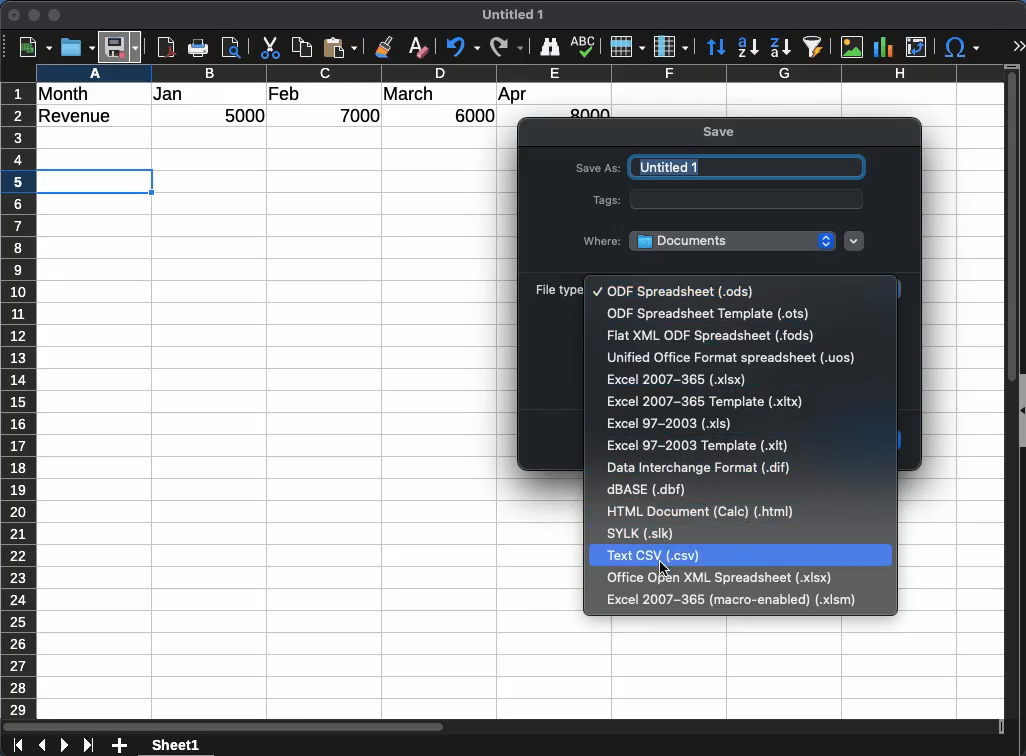  What do you see at coordinates (418, 47) in the screenshot?
I see `clear formatting` at bounding box center [418, 47].